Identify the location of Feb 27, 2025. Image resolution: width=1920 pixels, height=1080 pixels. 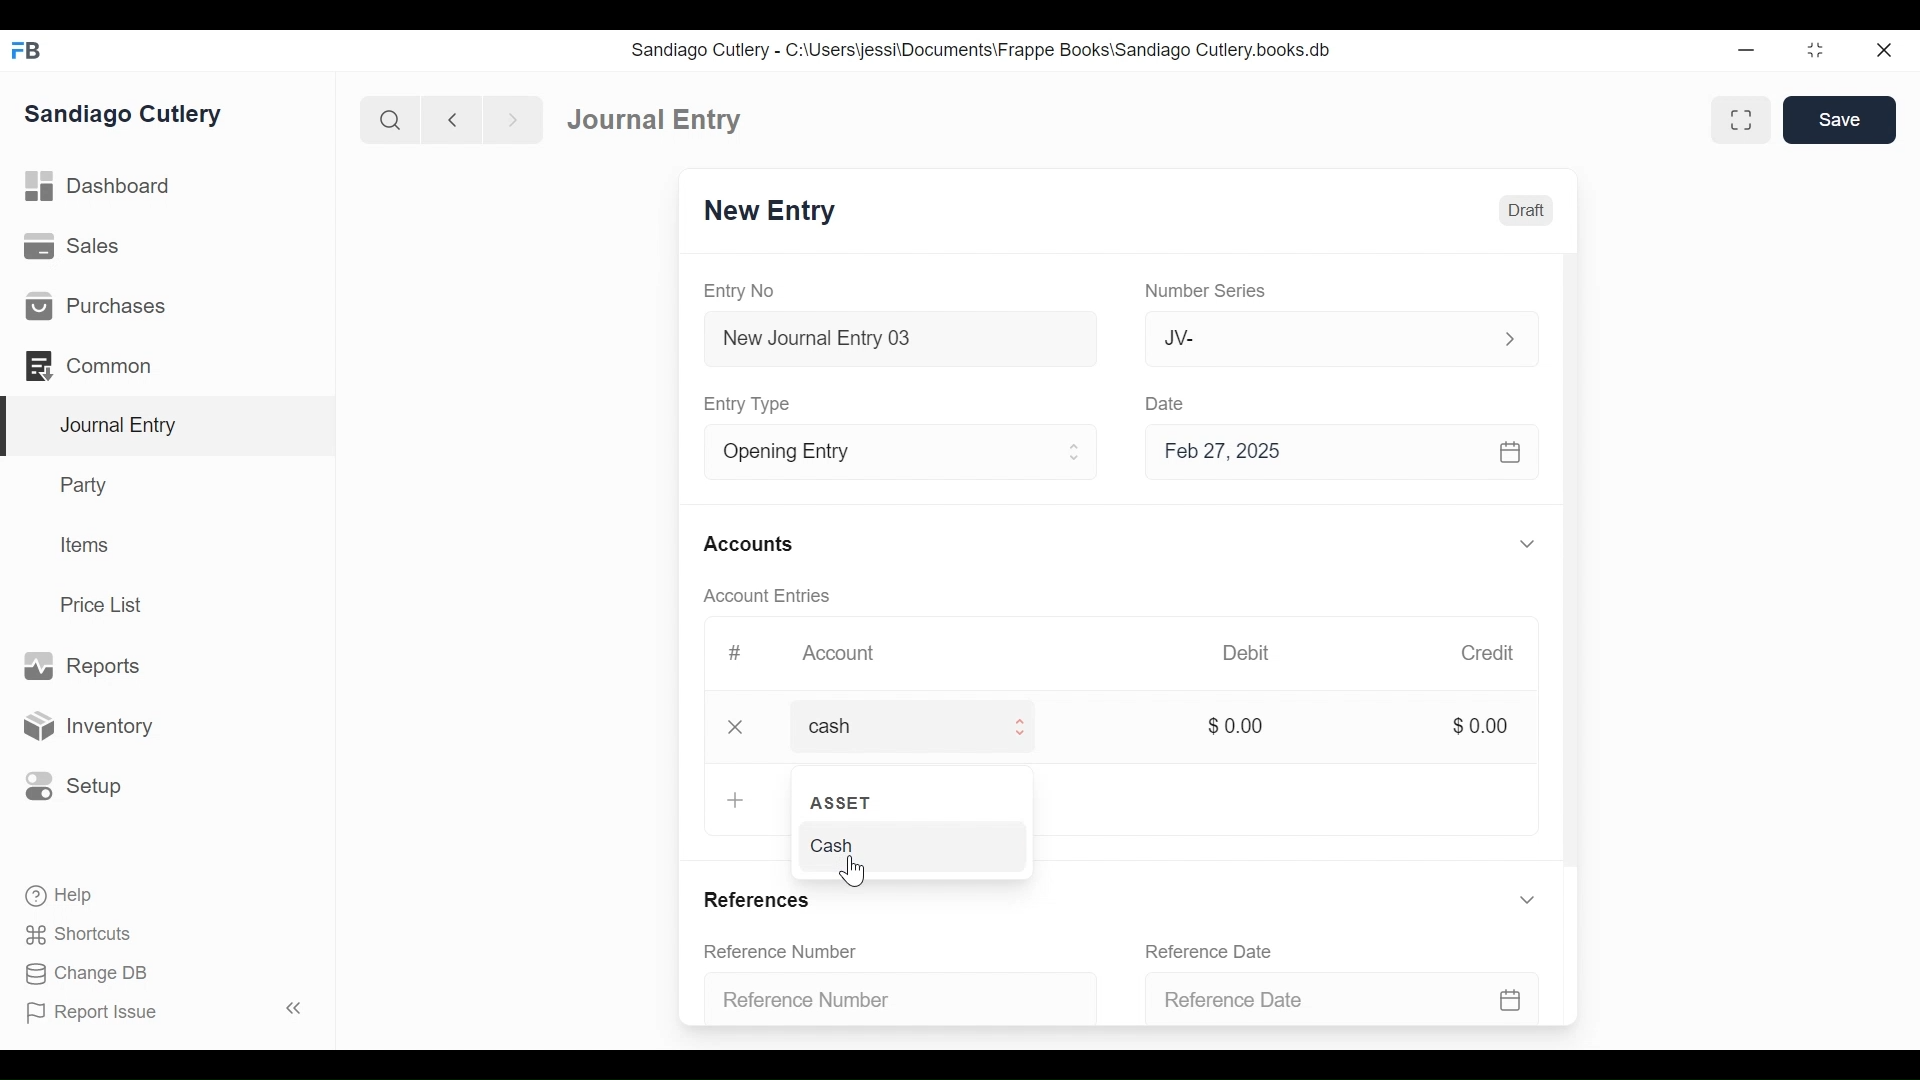
(1338, 453).